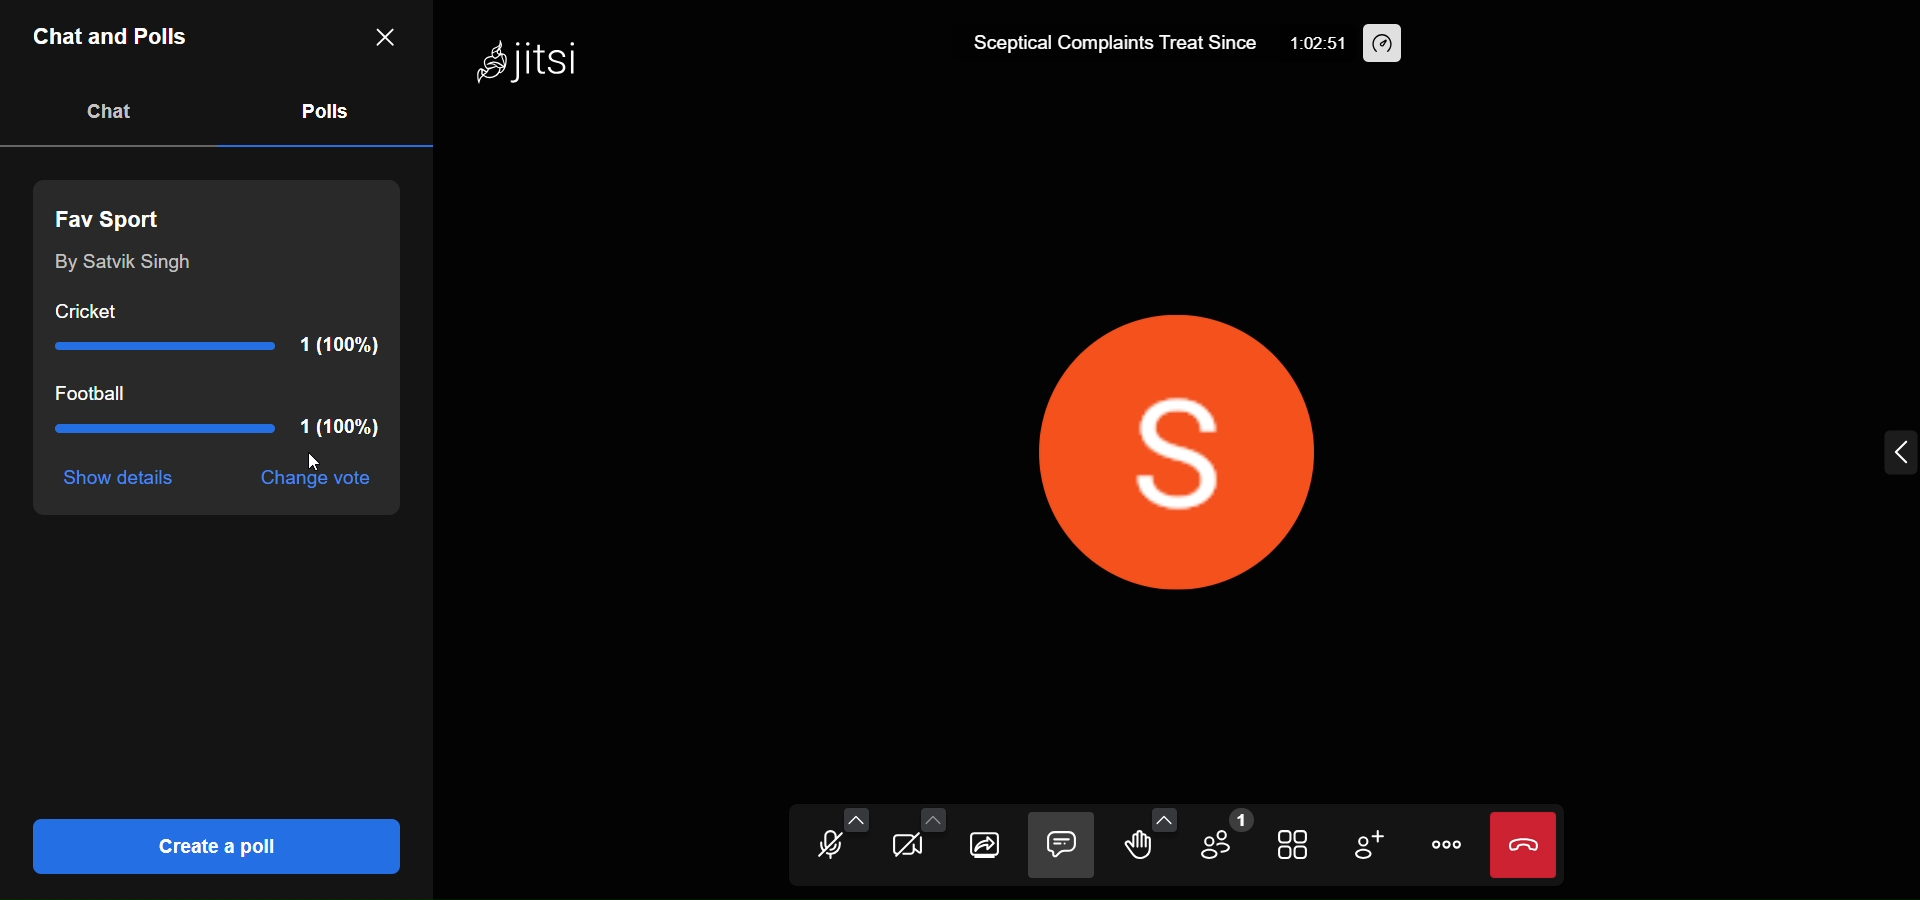 The width and height of the screenshot is (1920, 900). I want to click on show details, so click(123, 480).